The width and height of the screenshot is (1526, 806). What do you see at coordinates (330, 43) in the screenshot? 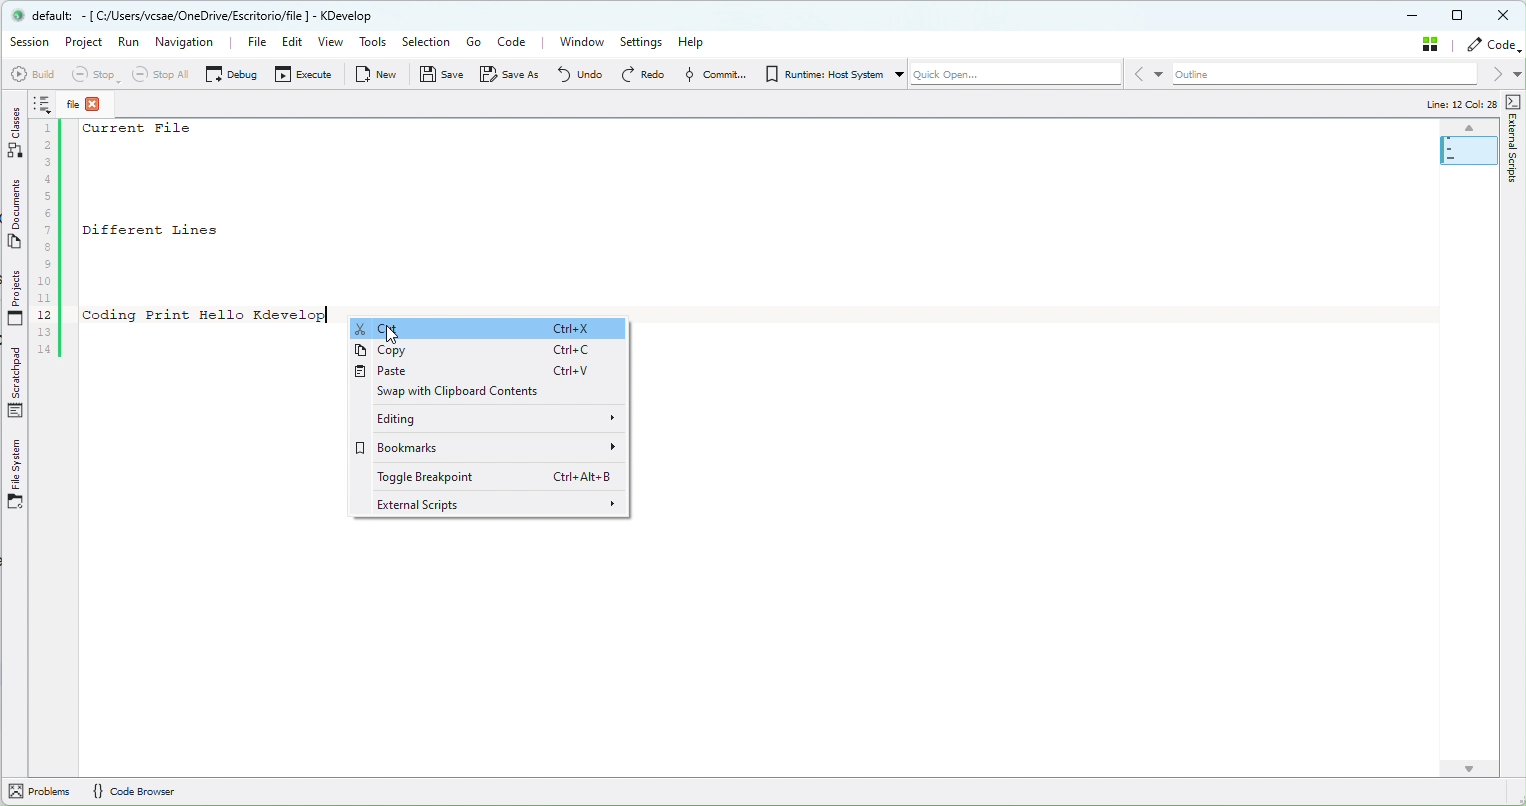
I see `View` at bounding box center [330, 43].